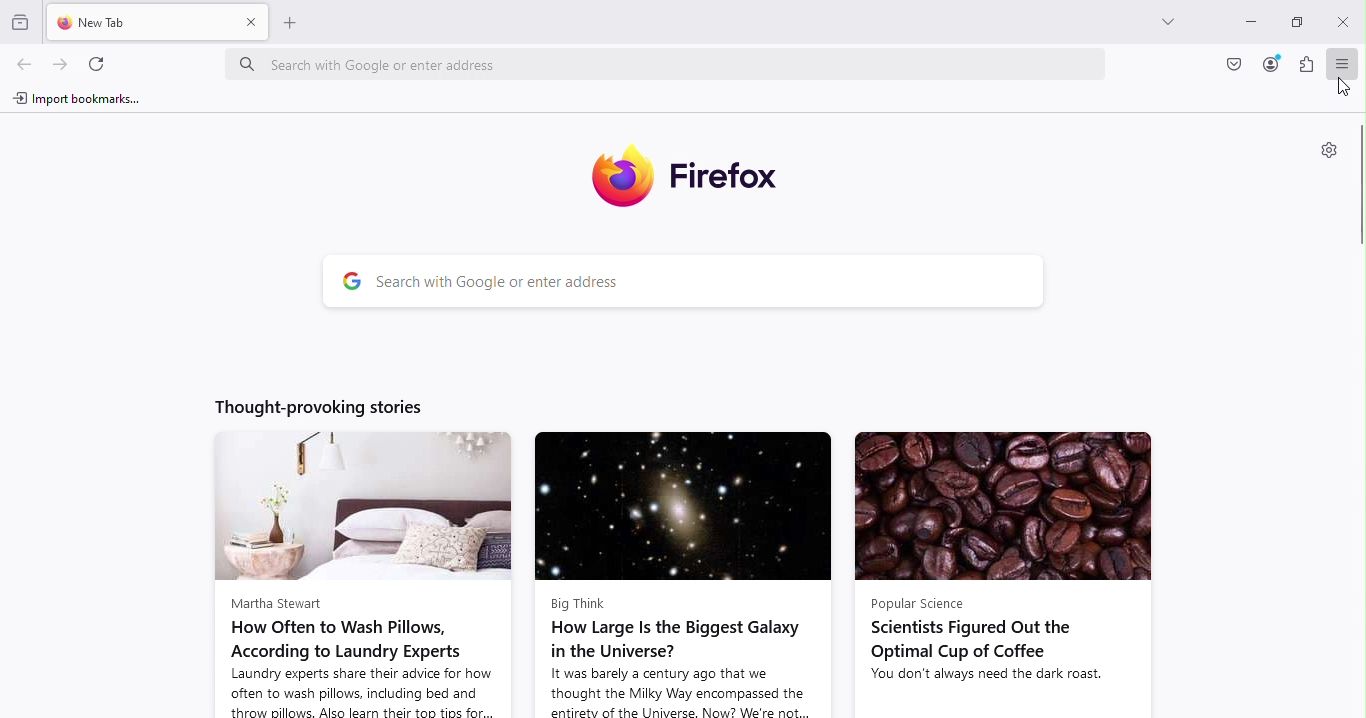 The image size is (1366, 718). What do you see at coordinates (1268, 66) in the screenshot?
I see `Account` at bounding box center [1268, 66].